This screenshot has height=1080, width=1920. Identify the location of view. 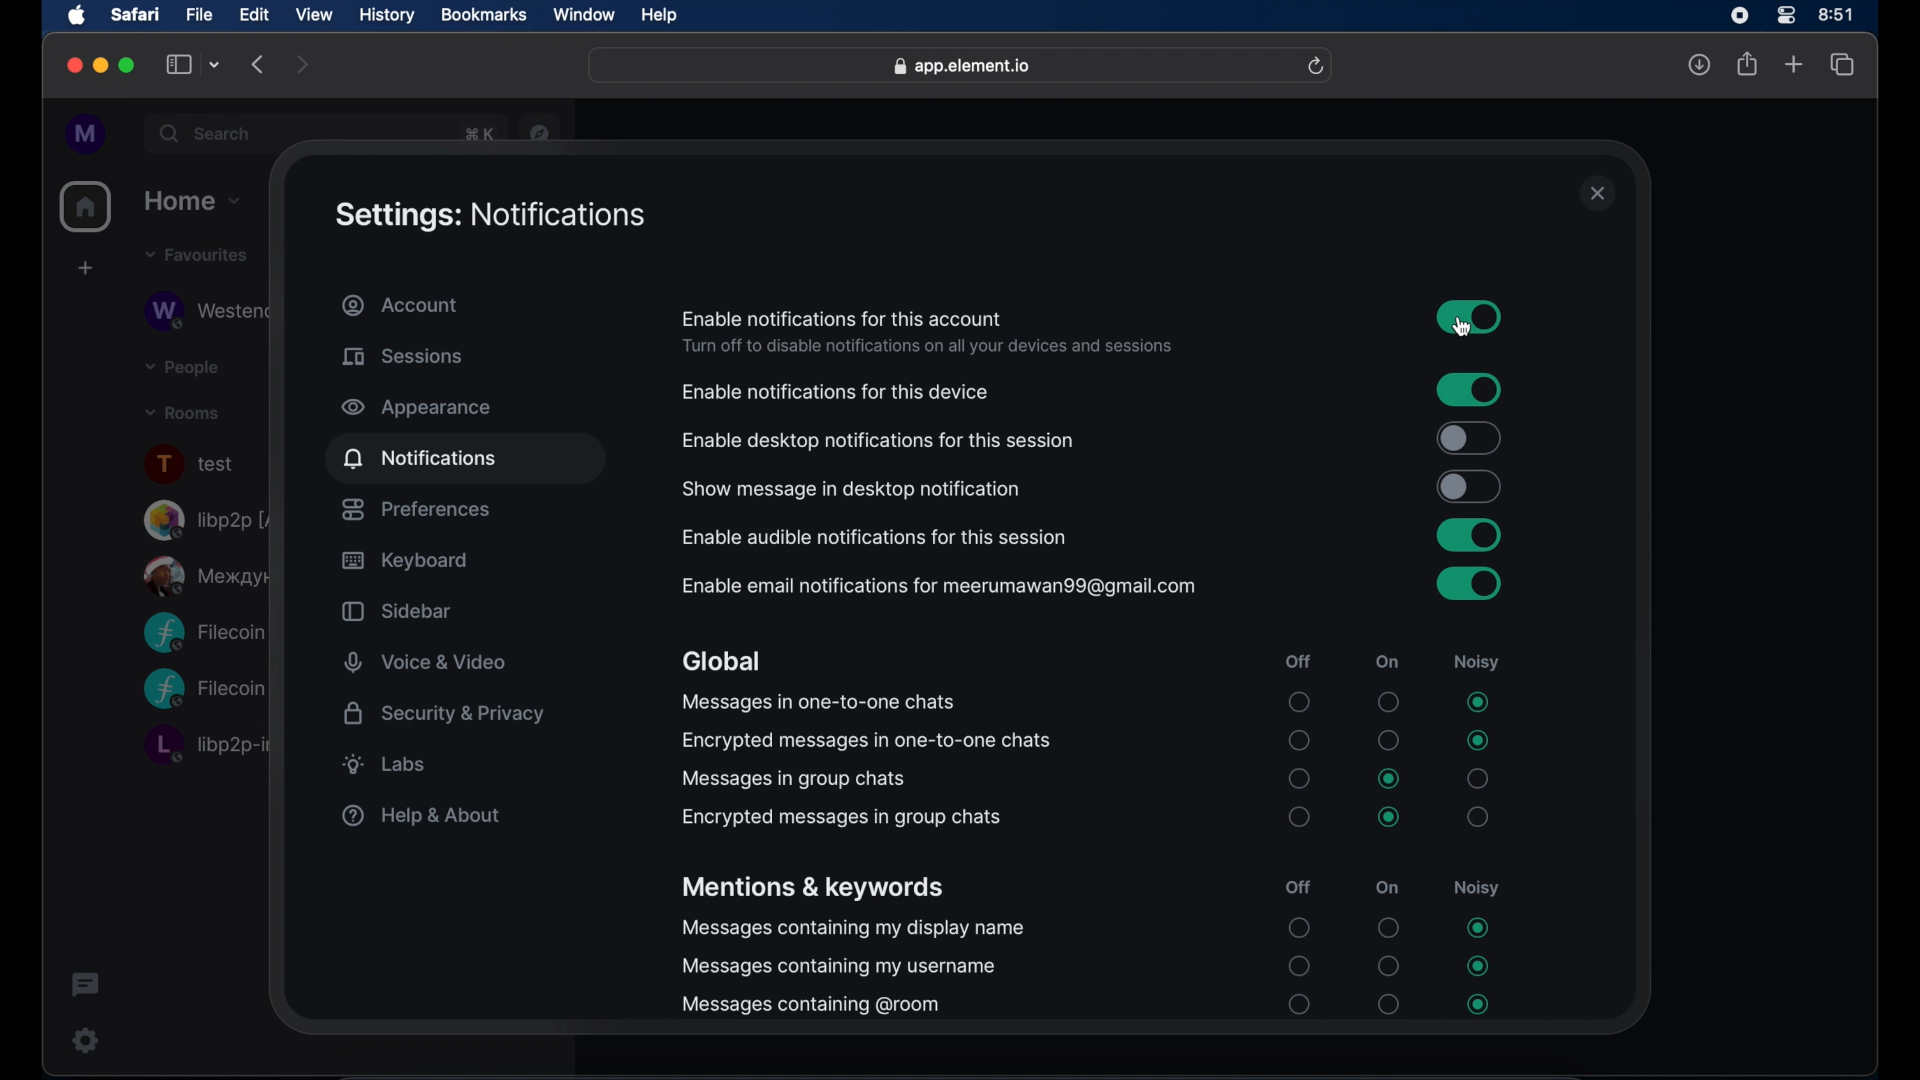
(314, 15).